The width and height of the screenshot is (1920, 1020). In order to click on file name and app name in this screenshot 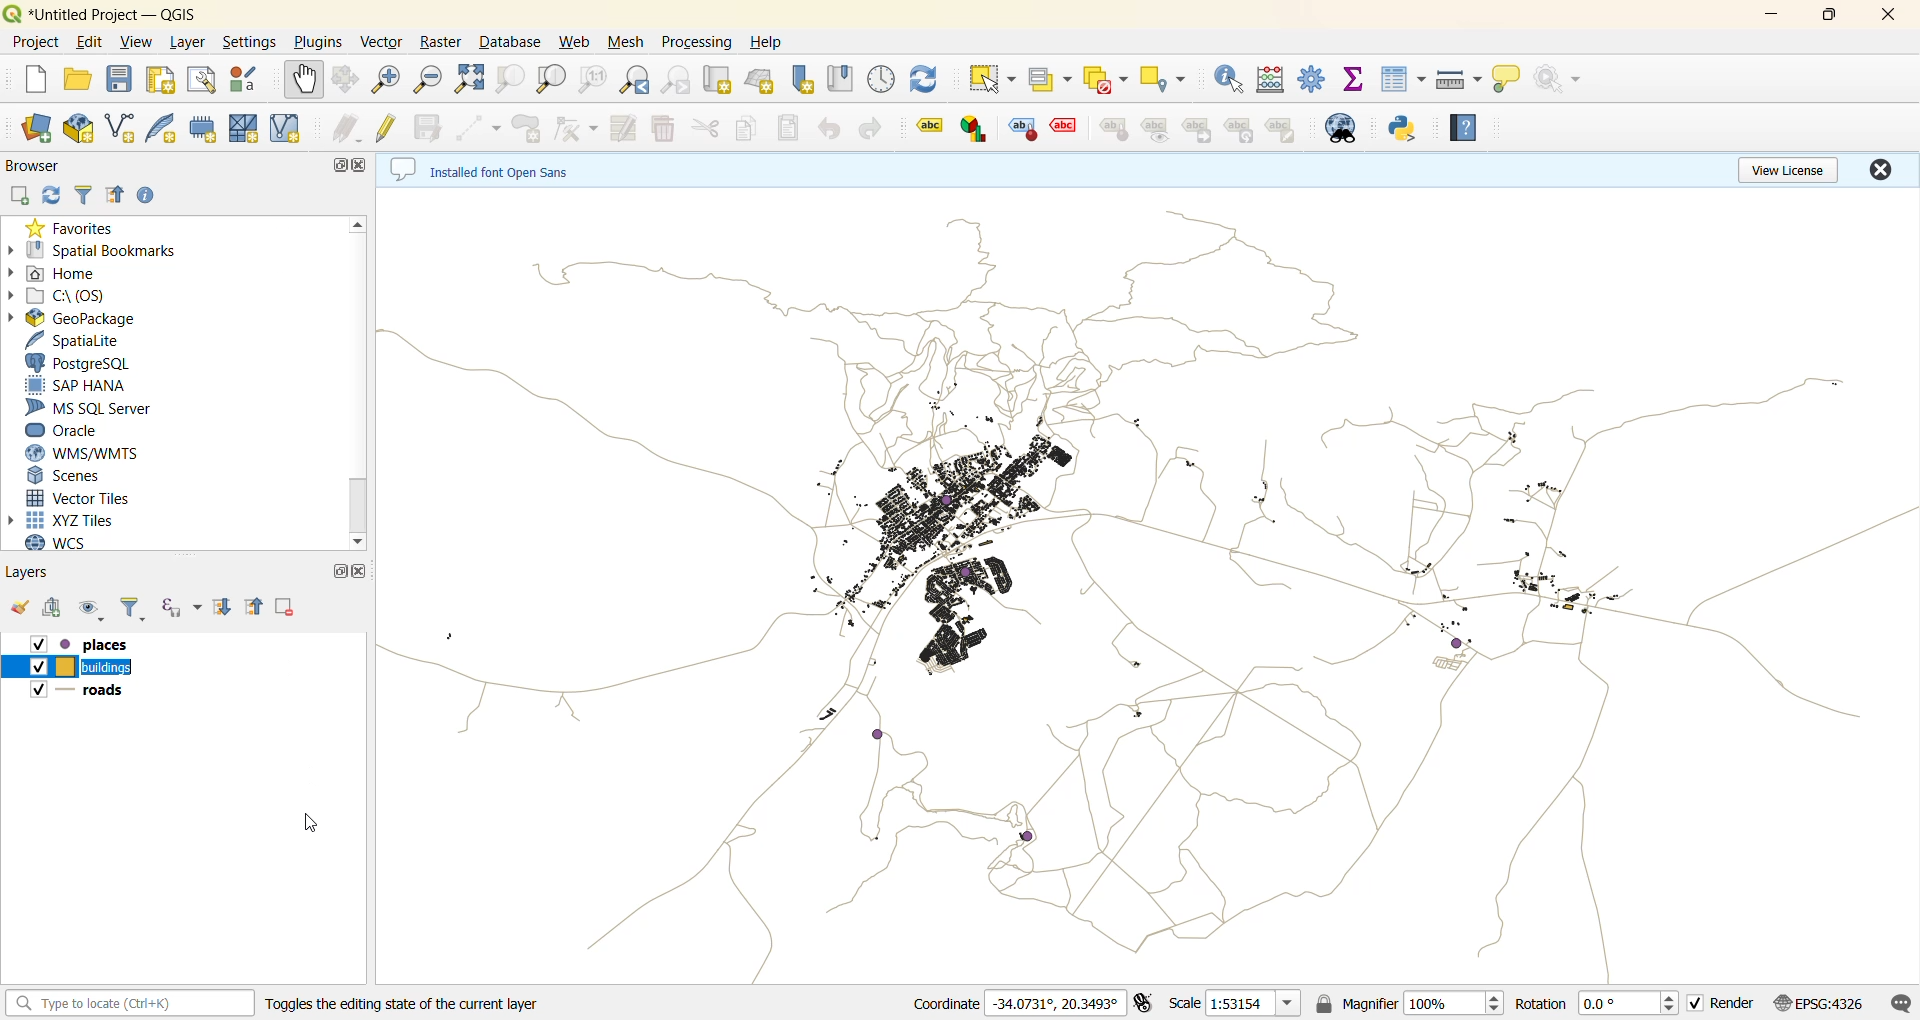, I will do `click(115, 13)`.